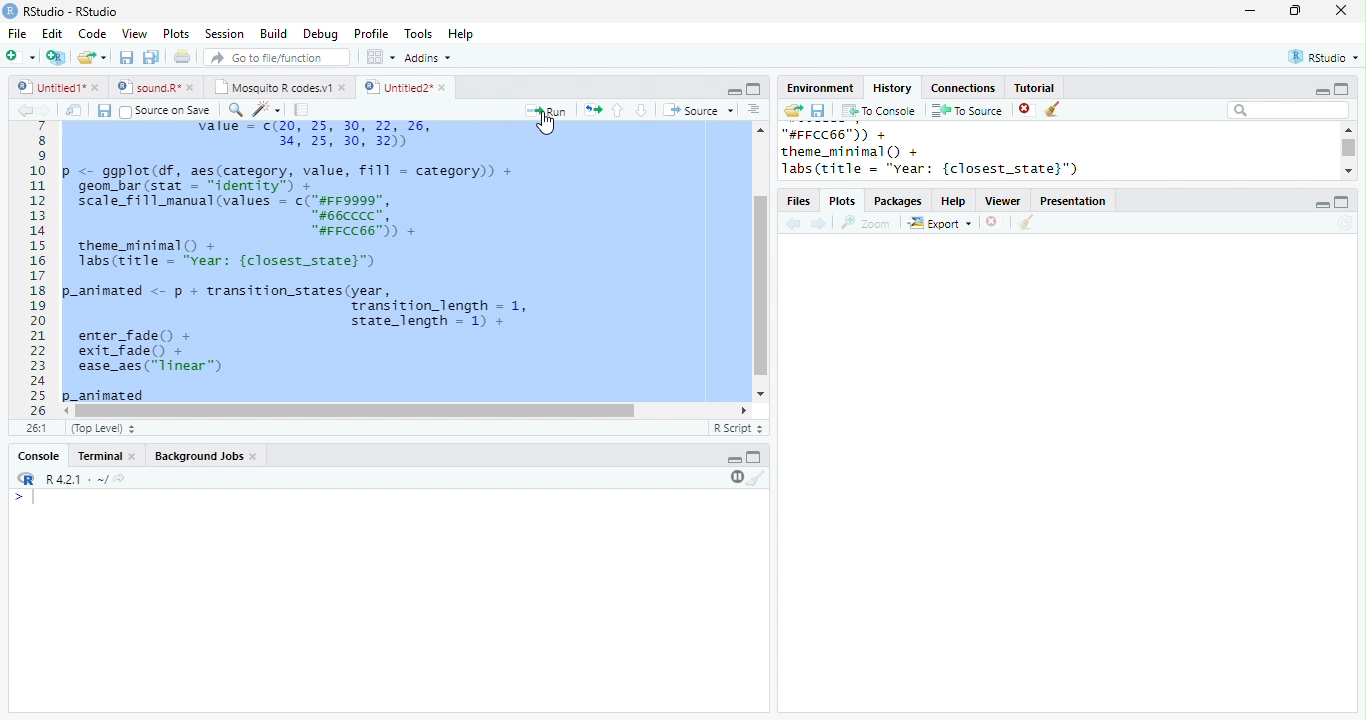 This screenshot has height=720, width=1366. Describe the element at coordinates (321, 35) in the screenshot. I see `Debug` at that location.